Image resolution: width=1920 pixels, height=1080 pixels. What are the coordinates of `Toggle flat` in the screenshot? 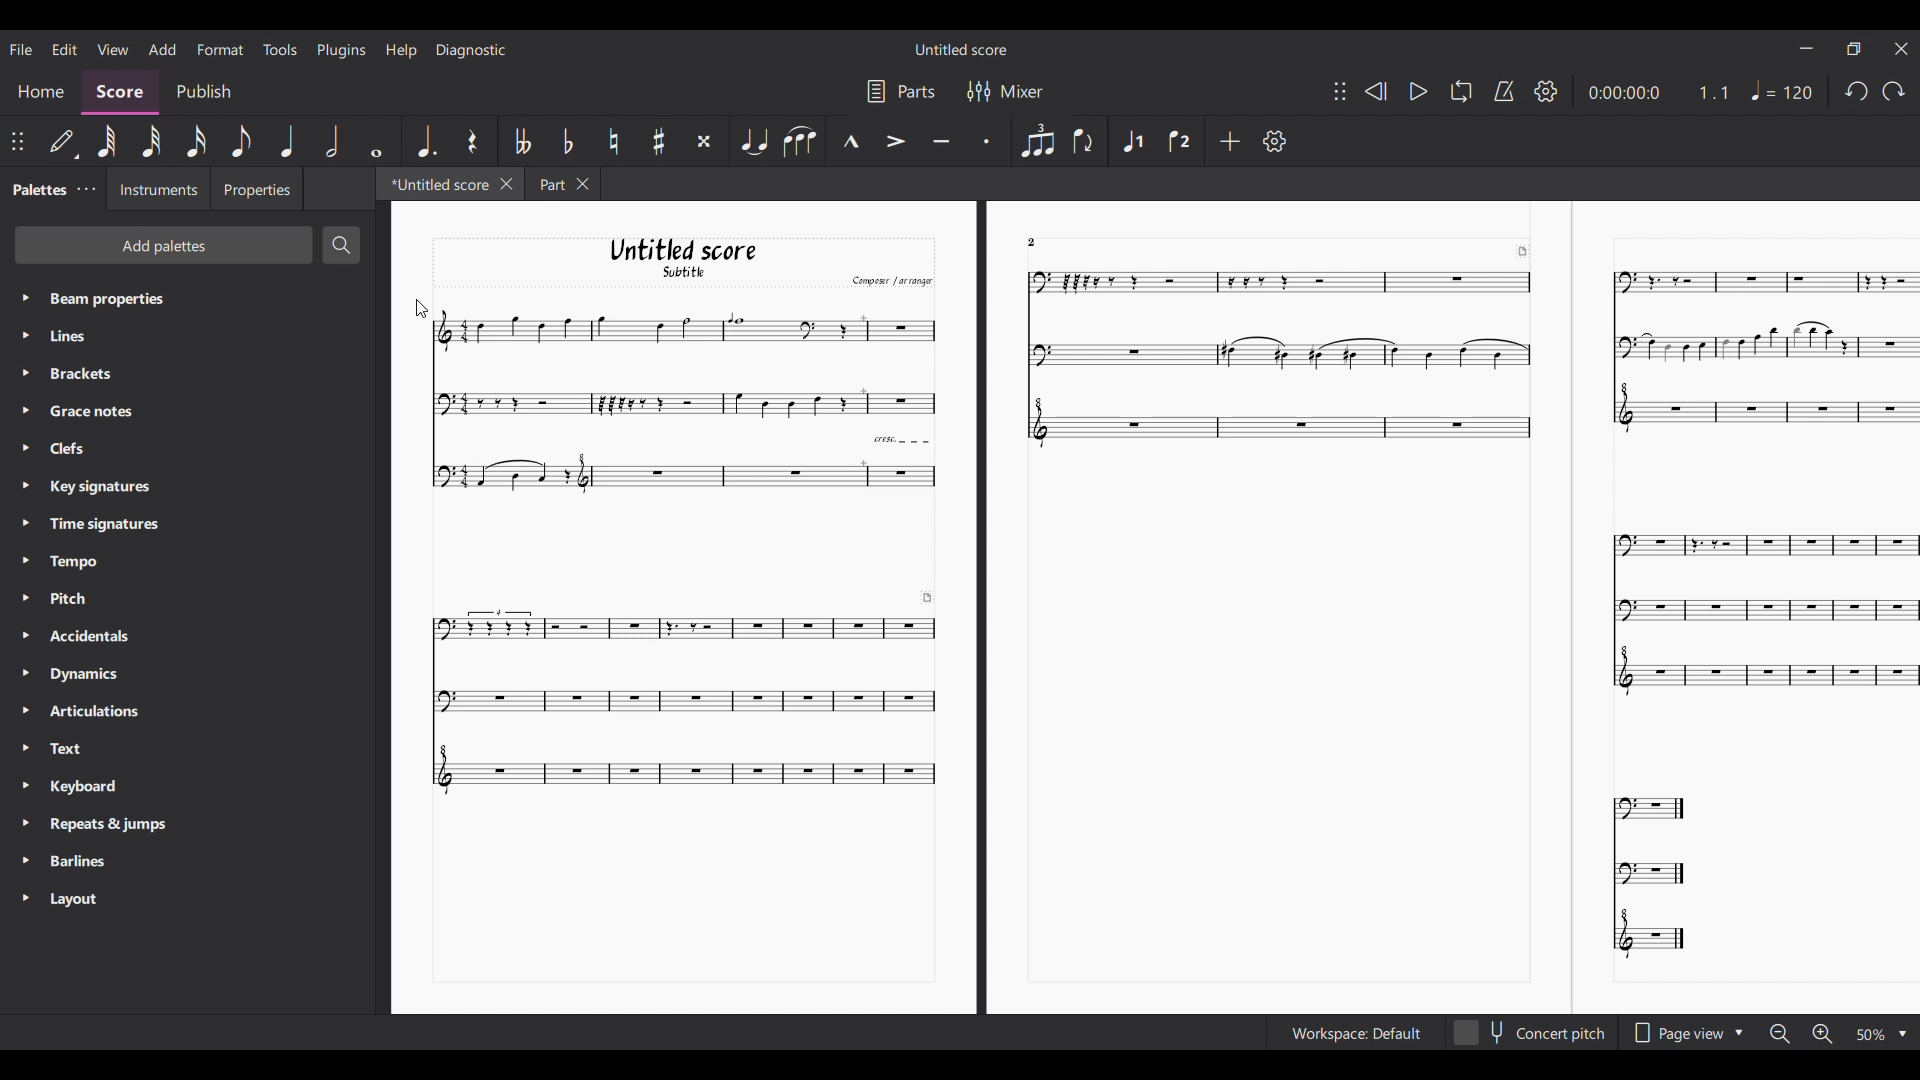 It's located at (567, 141).